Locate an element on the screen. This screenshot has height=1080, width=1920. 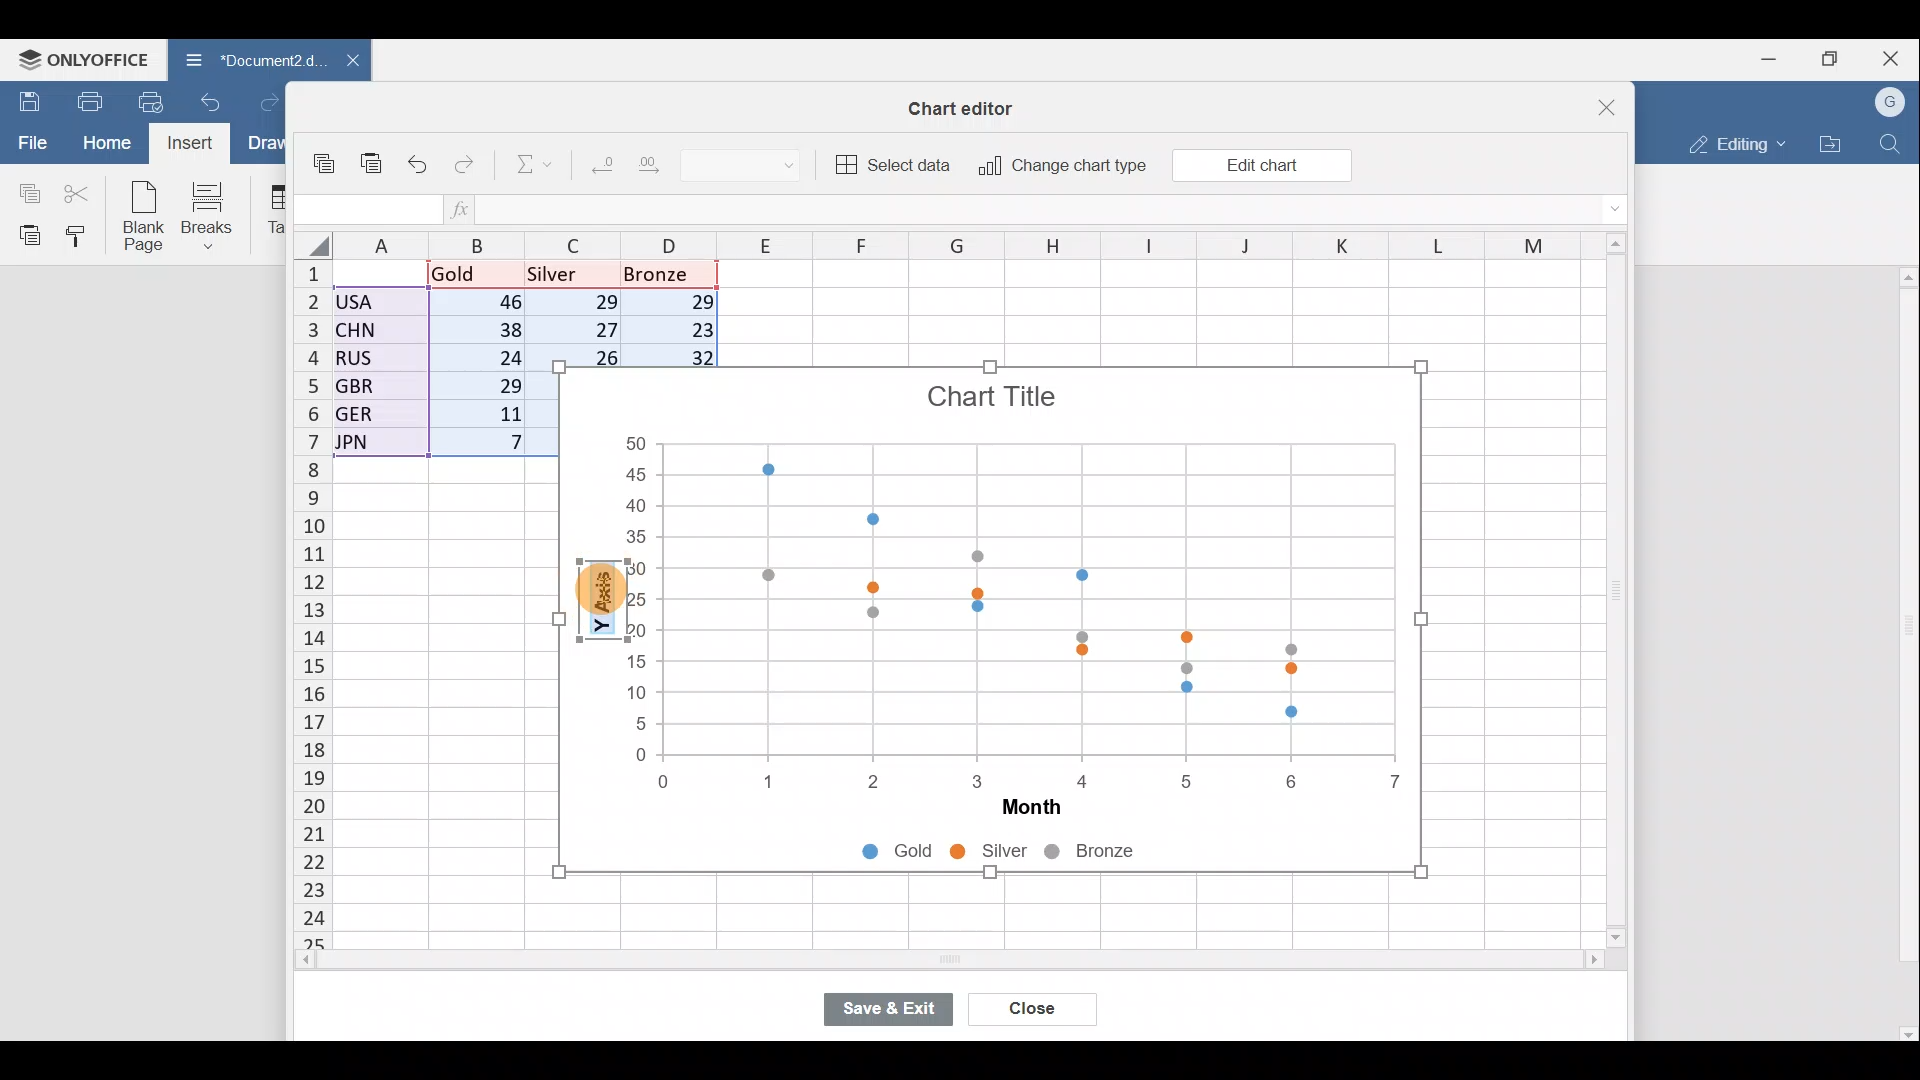
Insert function is located at coordinates (462, 209).